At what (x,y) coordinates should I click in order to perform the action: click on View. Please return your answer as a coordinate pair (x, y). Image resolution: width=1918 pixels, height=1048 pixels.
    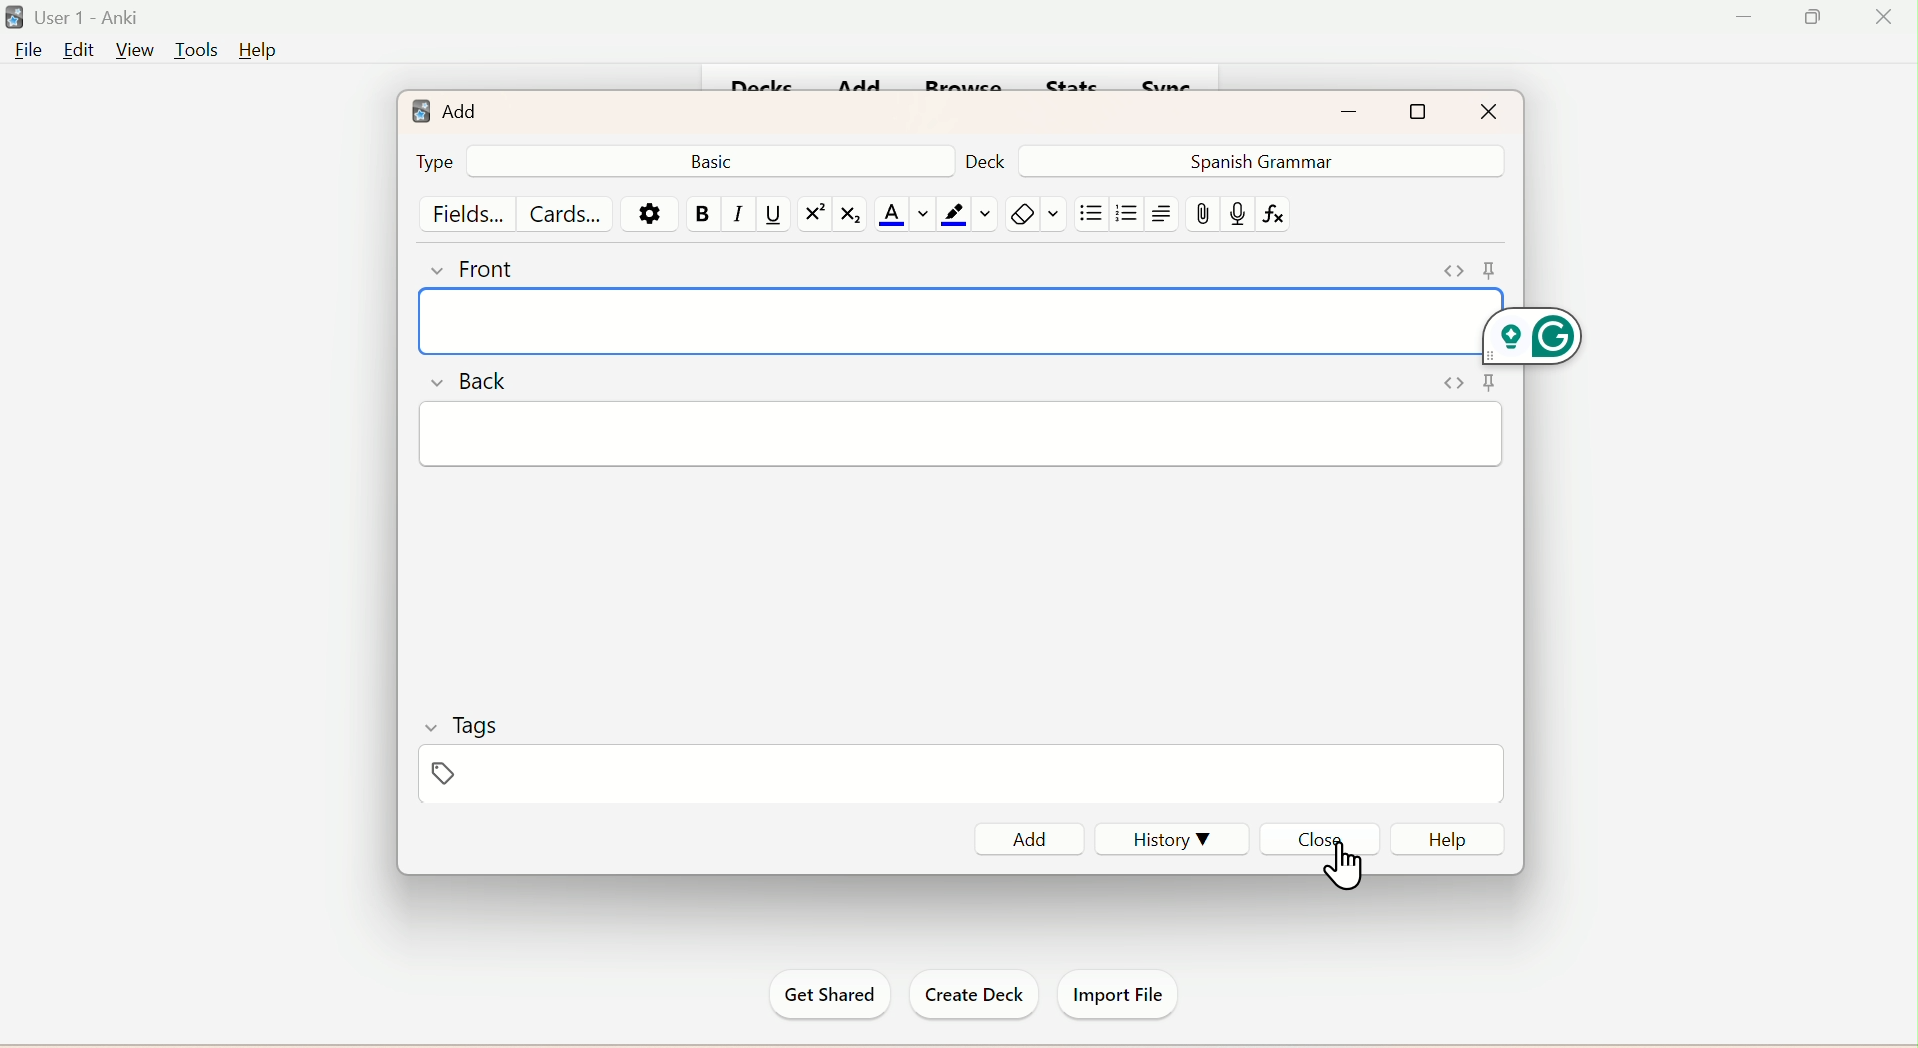
    Looking at the image, I should click on (132, 50).